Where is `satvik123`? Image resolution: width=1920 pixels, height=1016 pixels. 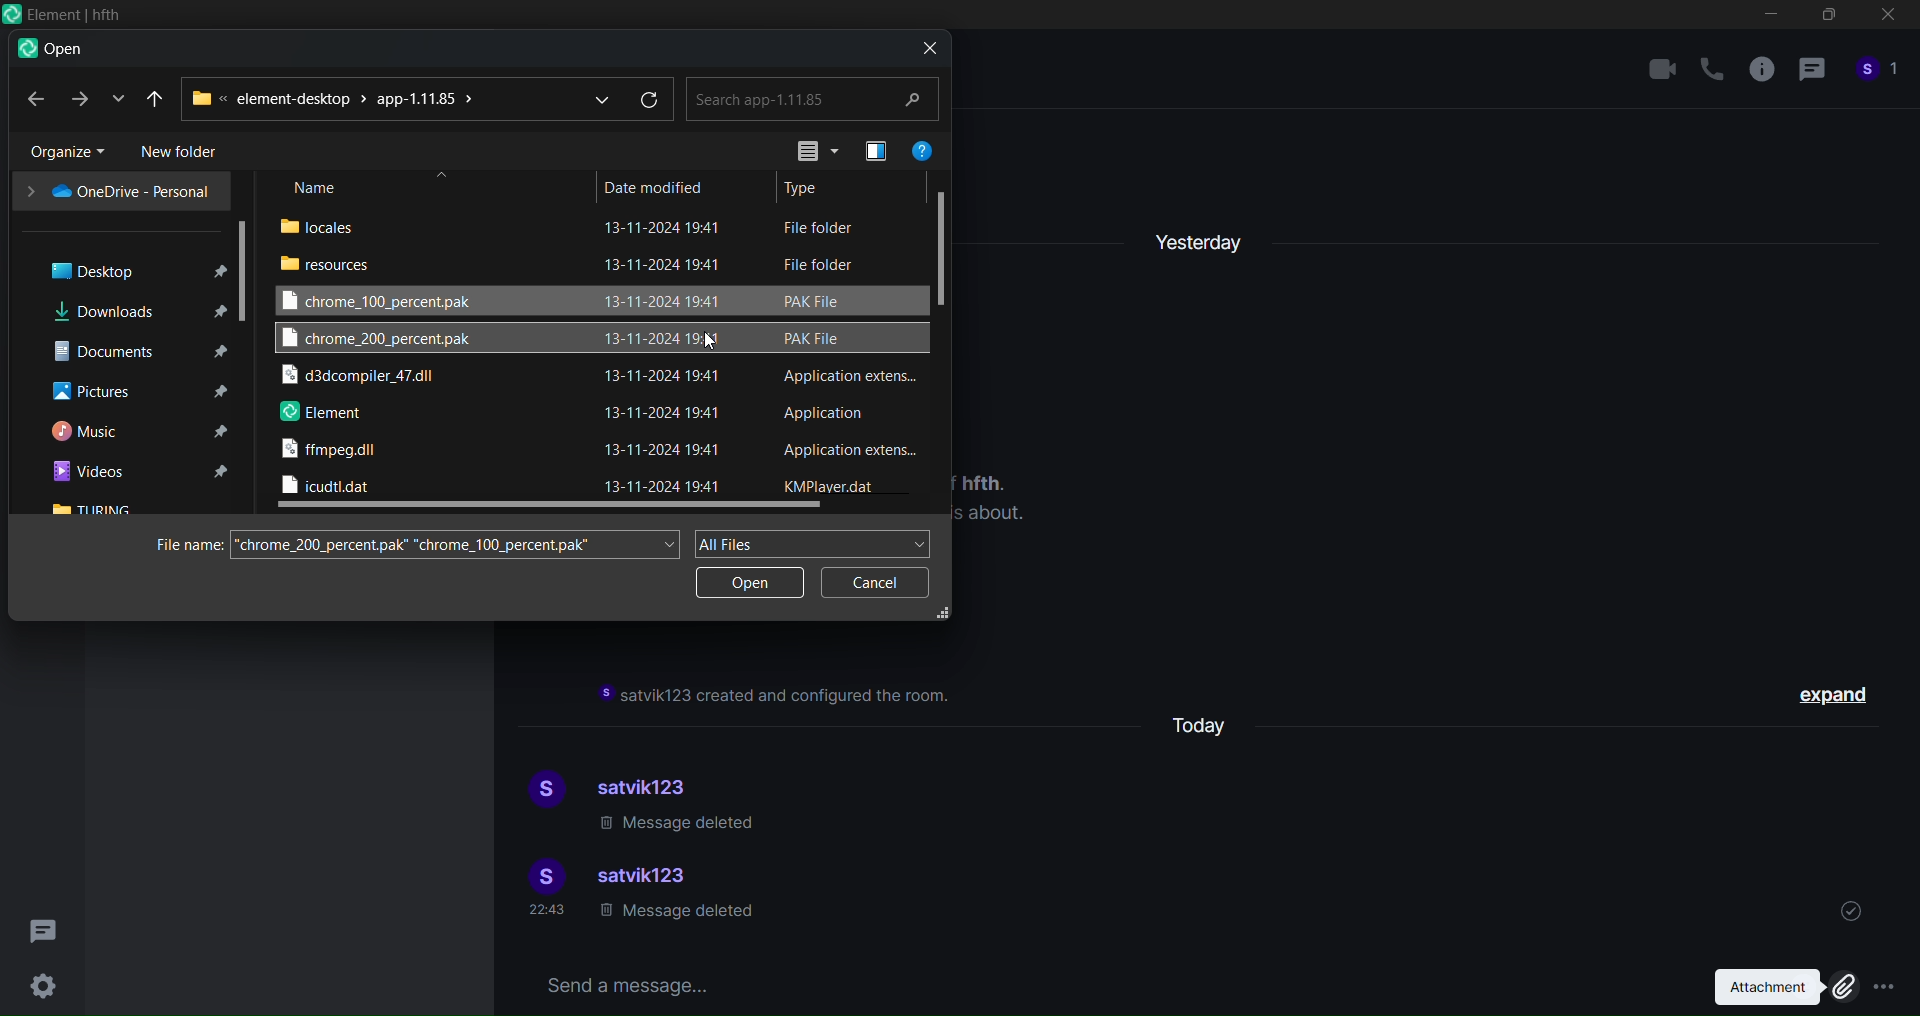 satvik123 is located at coordinates (653, 784).